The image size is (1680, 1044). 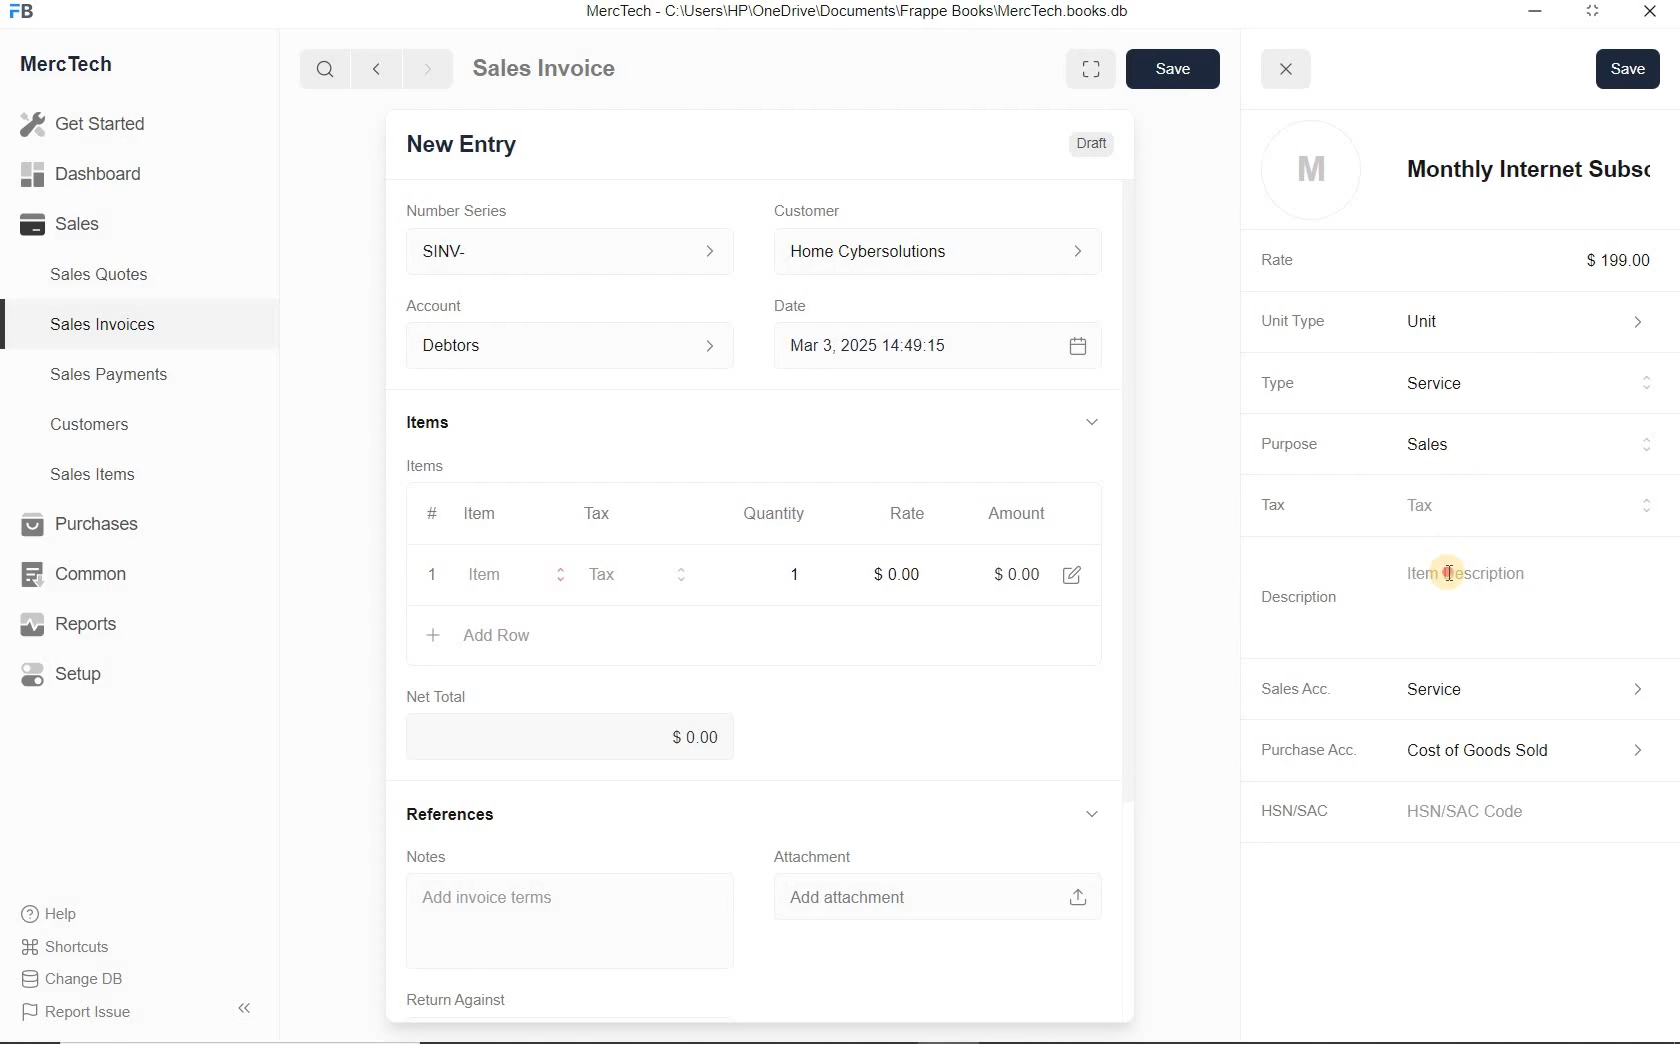 What do you see at coordinates (570, 921) in the screenshot?
I see `Add invoice terms` at bounding box center [570, 921].